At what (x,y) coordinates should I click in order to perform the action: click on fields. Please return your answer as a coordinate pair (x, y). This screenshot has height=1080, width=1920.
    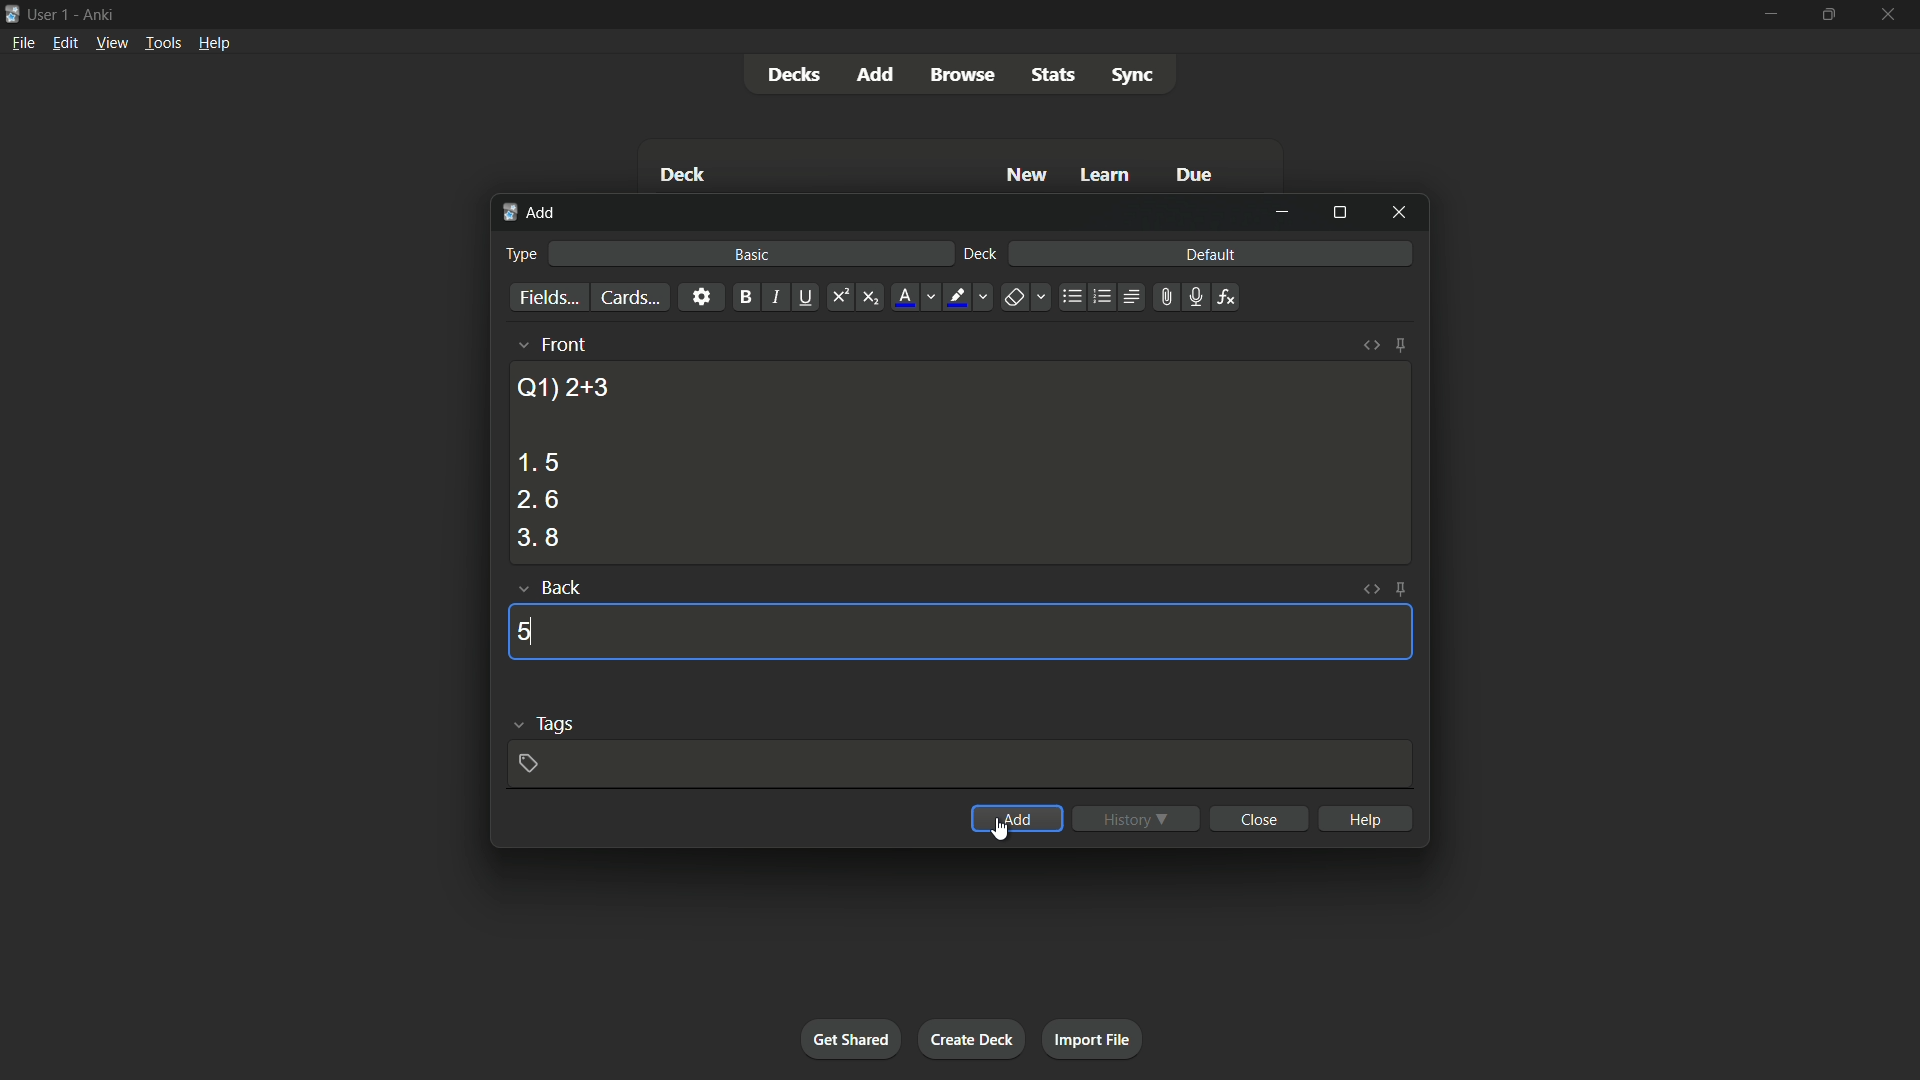
    Looking at the image, I should click on (549, 299).